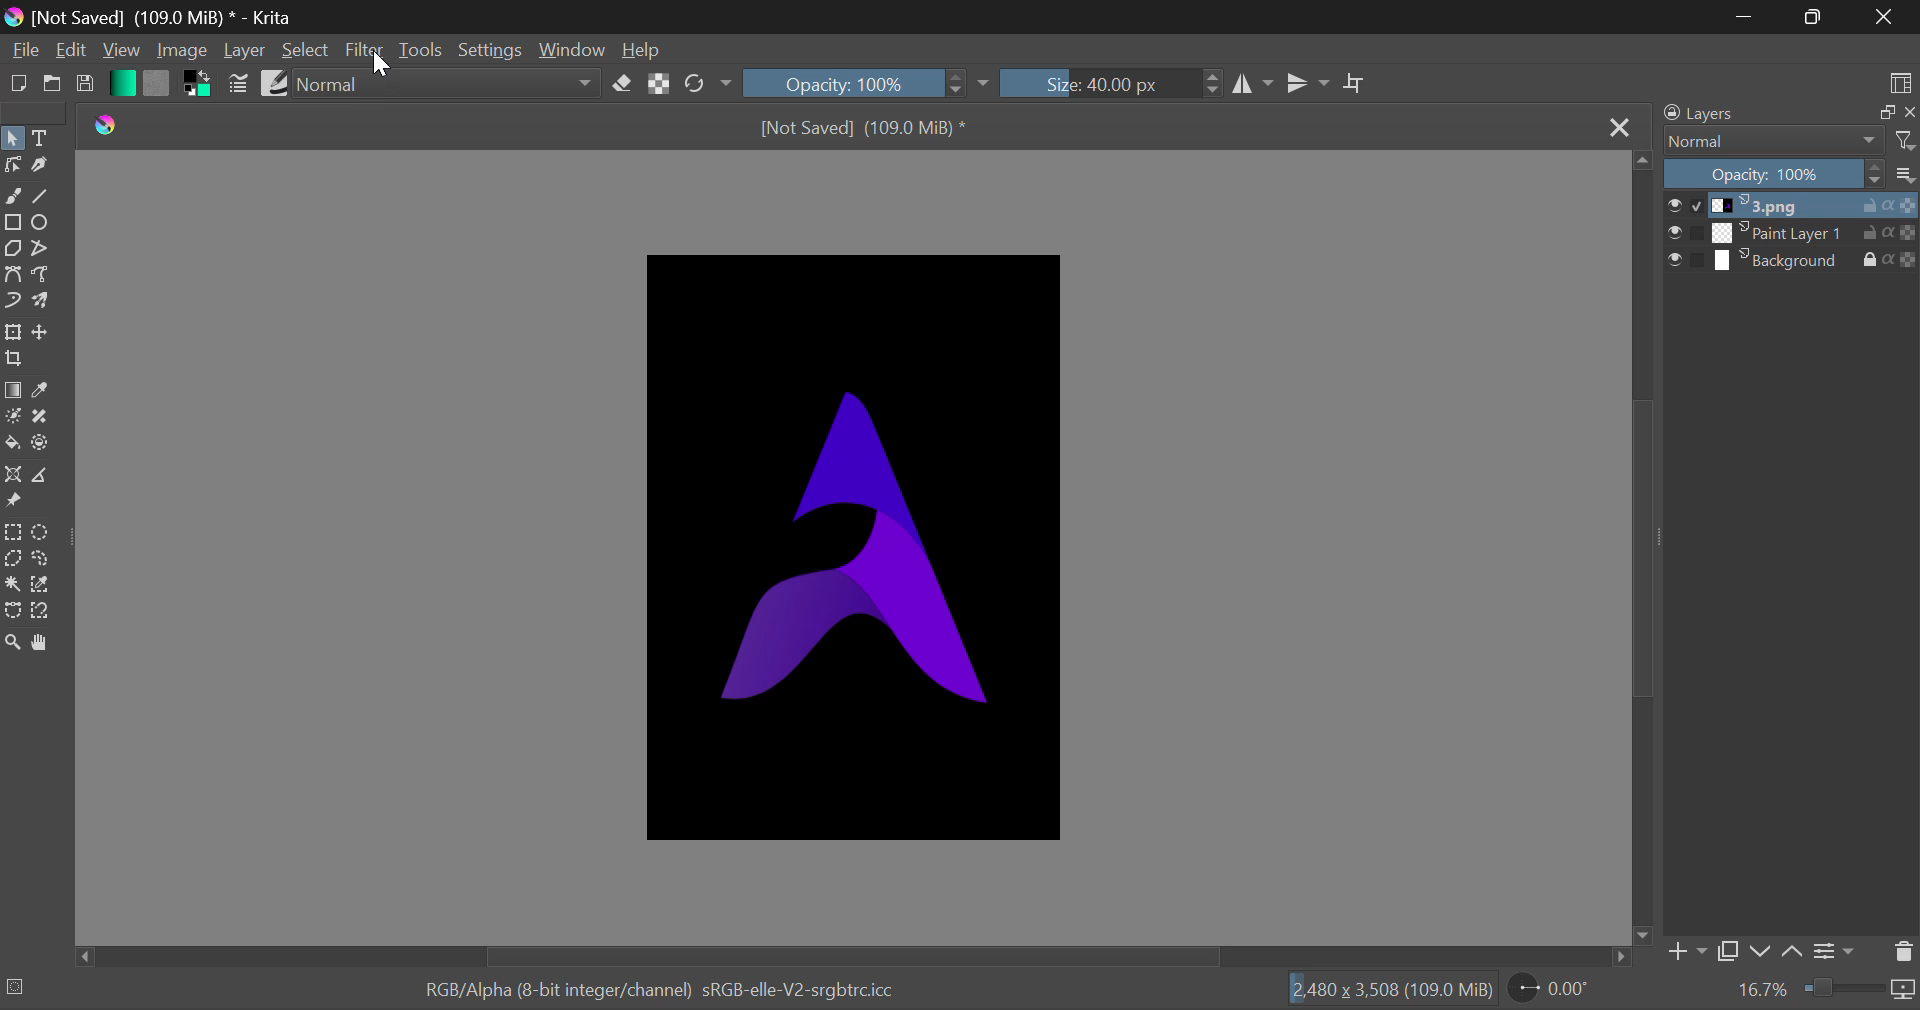 The image size is (1920, 1010). I want to click on [Not Saved] (109.0 MiB) * - Krita, so click(164, 19).